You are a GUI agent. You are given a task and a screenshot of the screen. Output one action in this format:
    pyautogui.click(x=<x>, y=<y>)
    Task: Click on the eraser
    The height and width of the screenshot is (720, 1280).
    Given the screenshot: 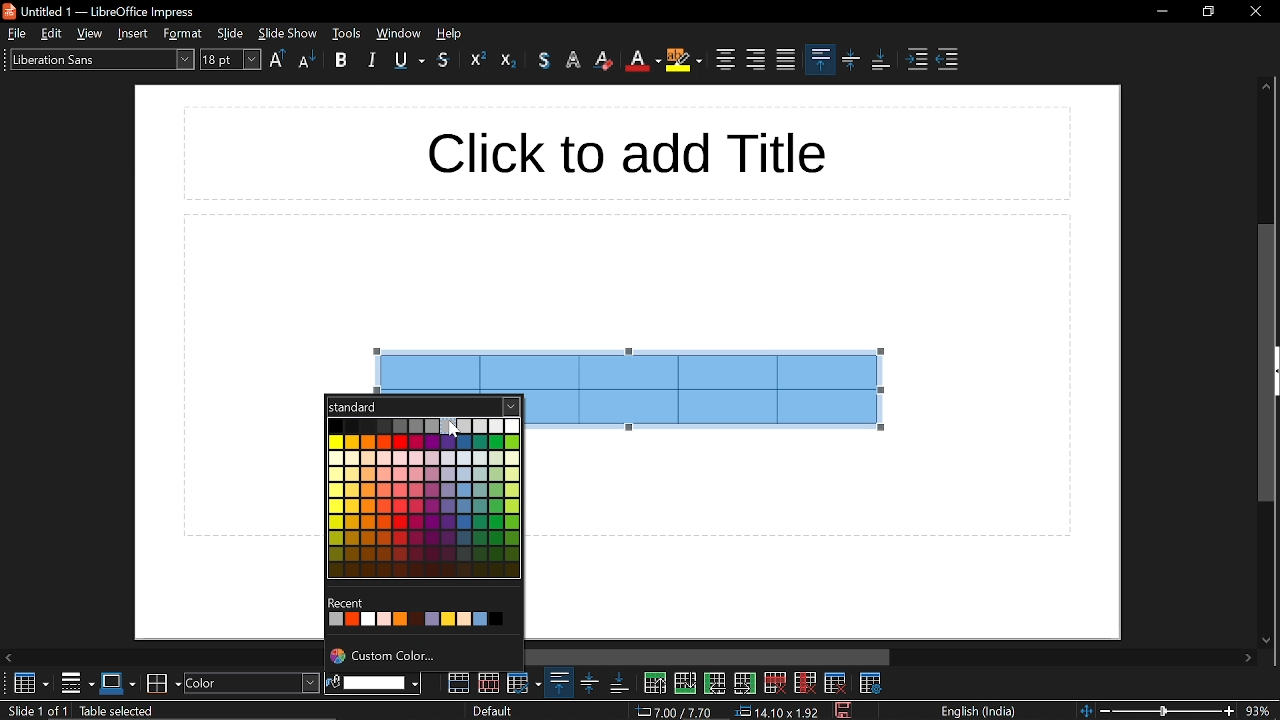 What is the action you would take?
    pyautogui.click(x=509, y=59)
    